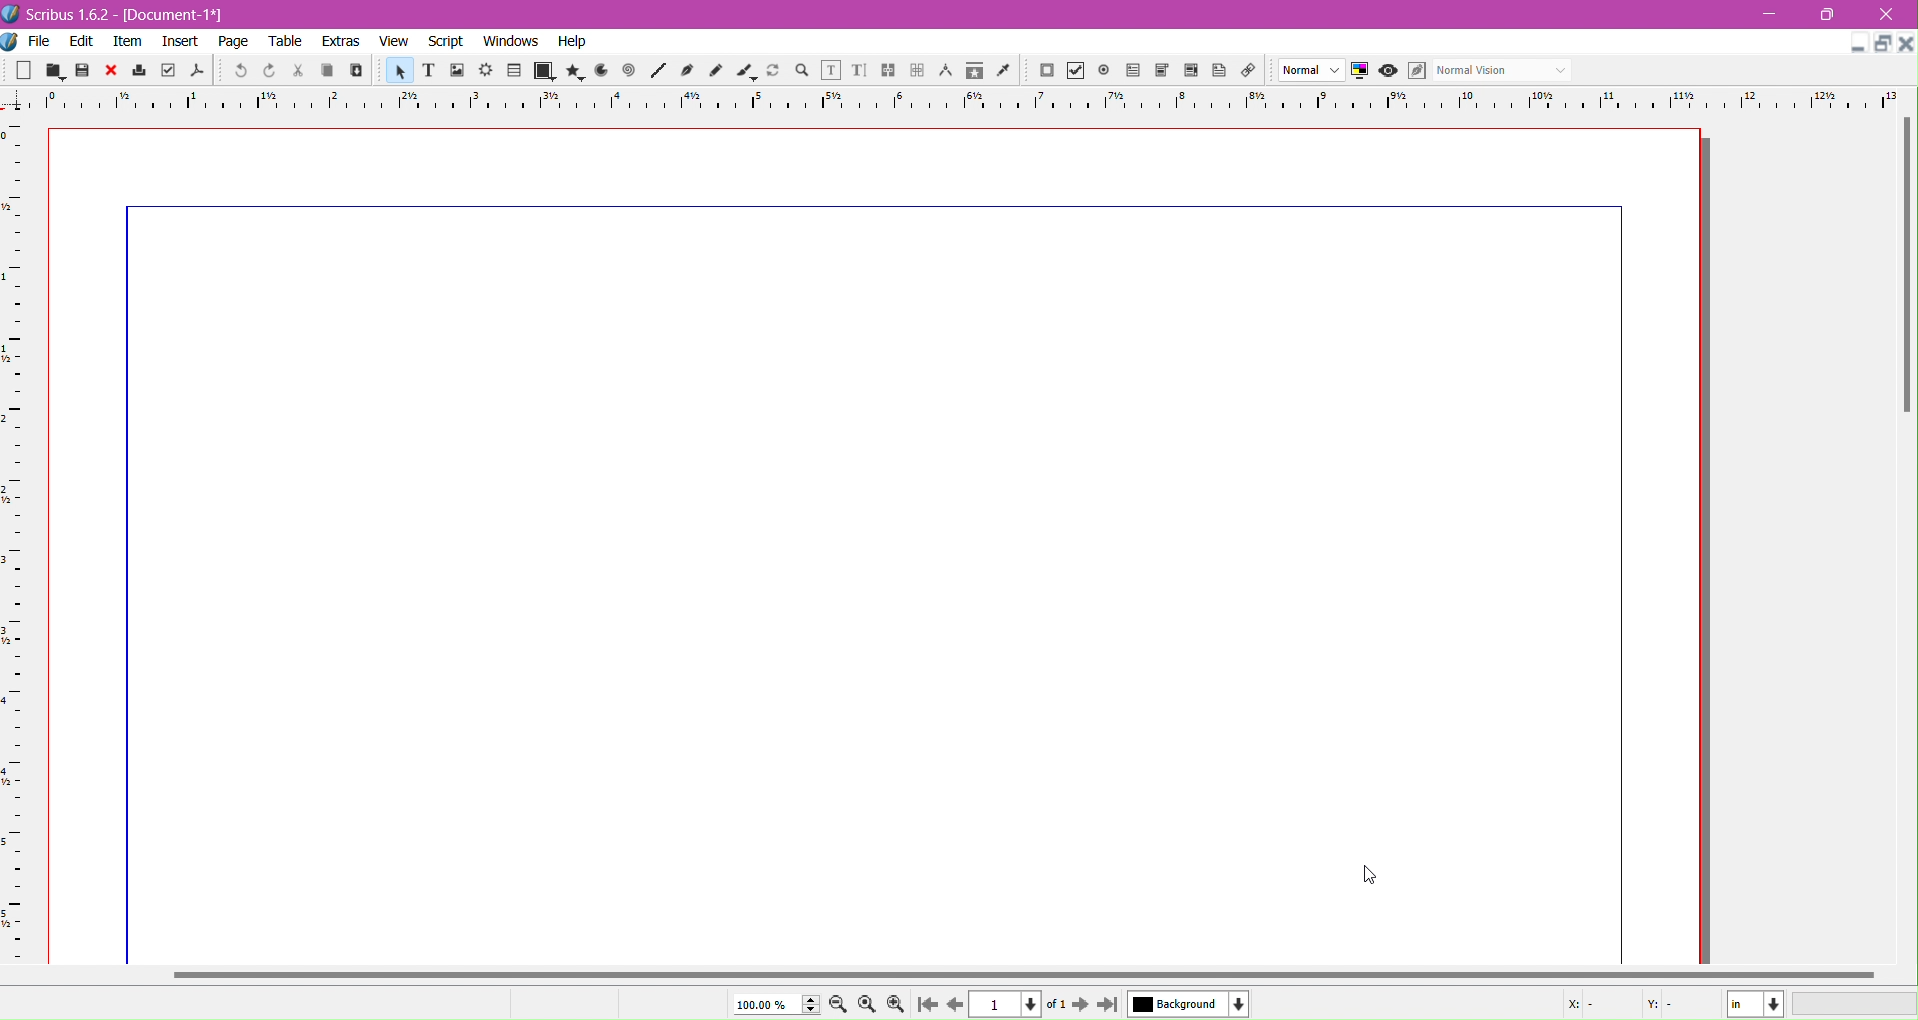 The width and height of the screenshot is (1918, 1020). I want to click on link annotations, so click(1253, 71).